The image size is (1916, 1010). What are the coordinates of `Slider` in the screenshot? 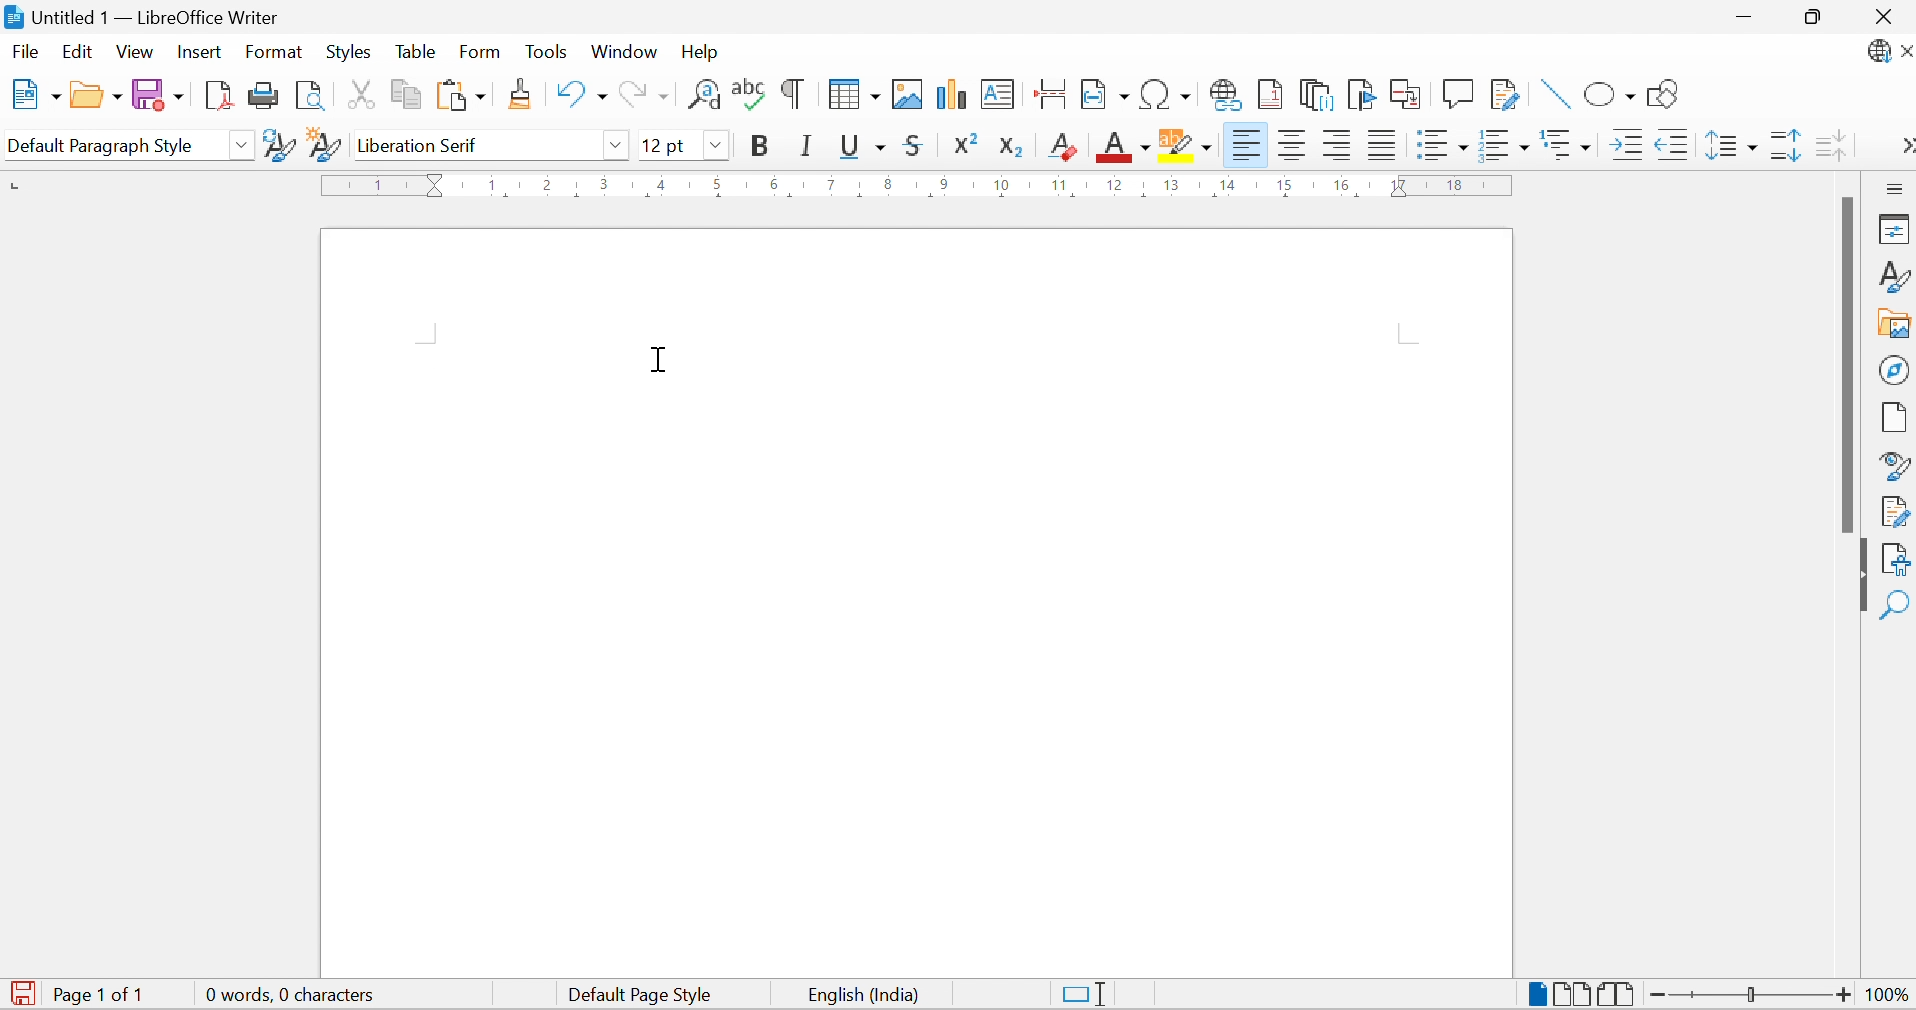 It's located at (1747, 991).